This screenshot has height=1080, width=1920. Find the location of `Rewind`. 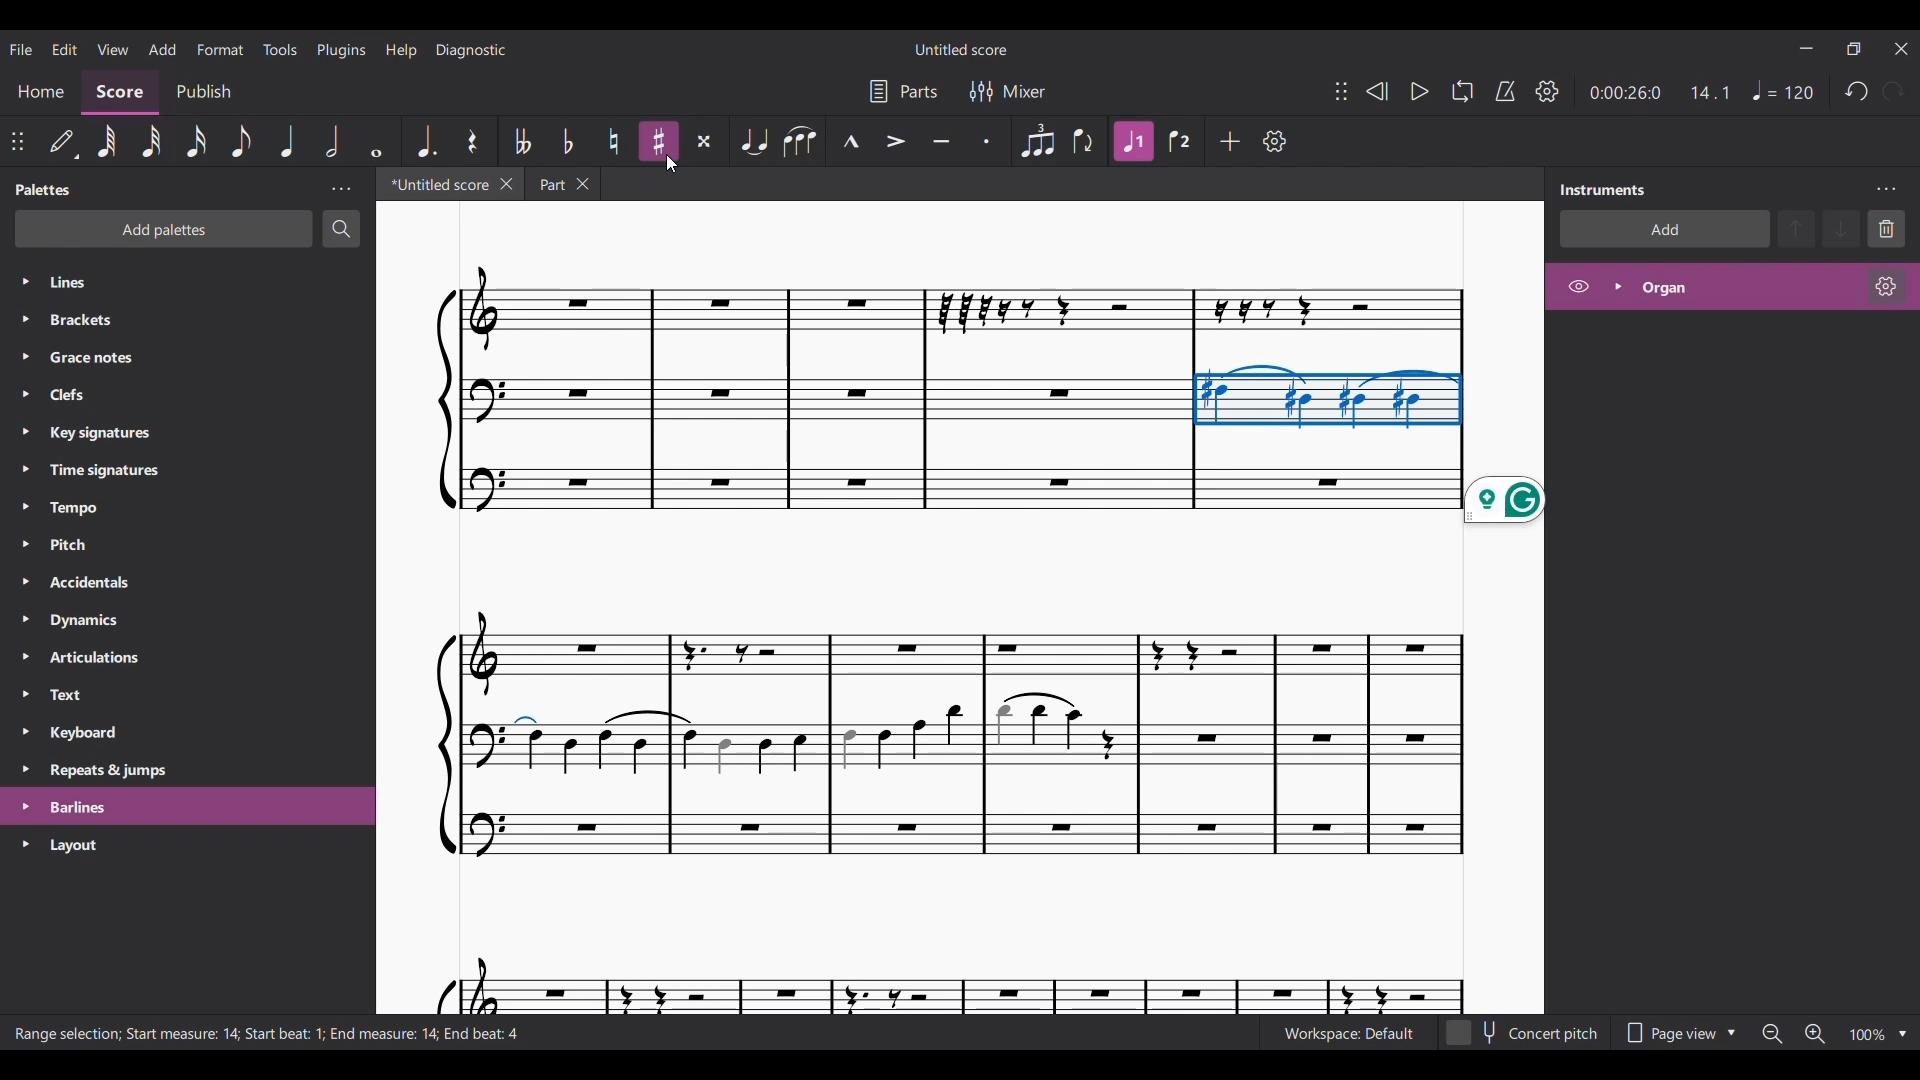

Rewind is located at coordinates (1376, 91).